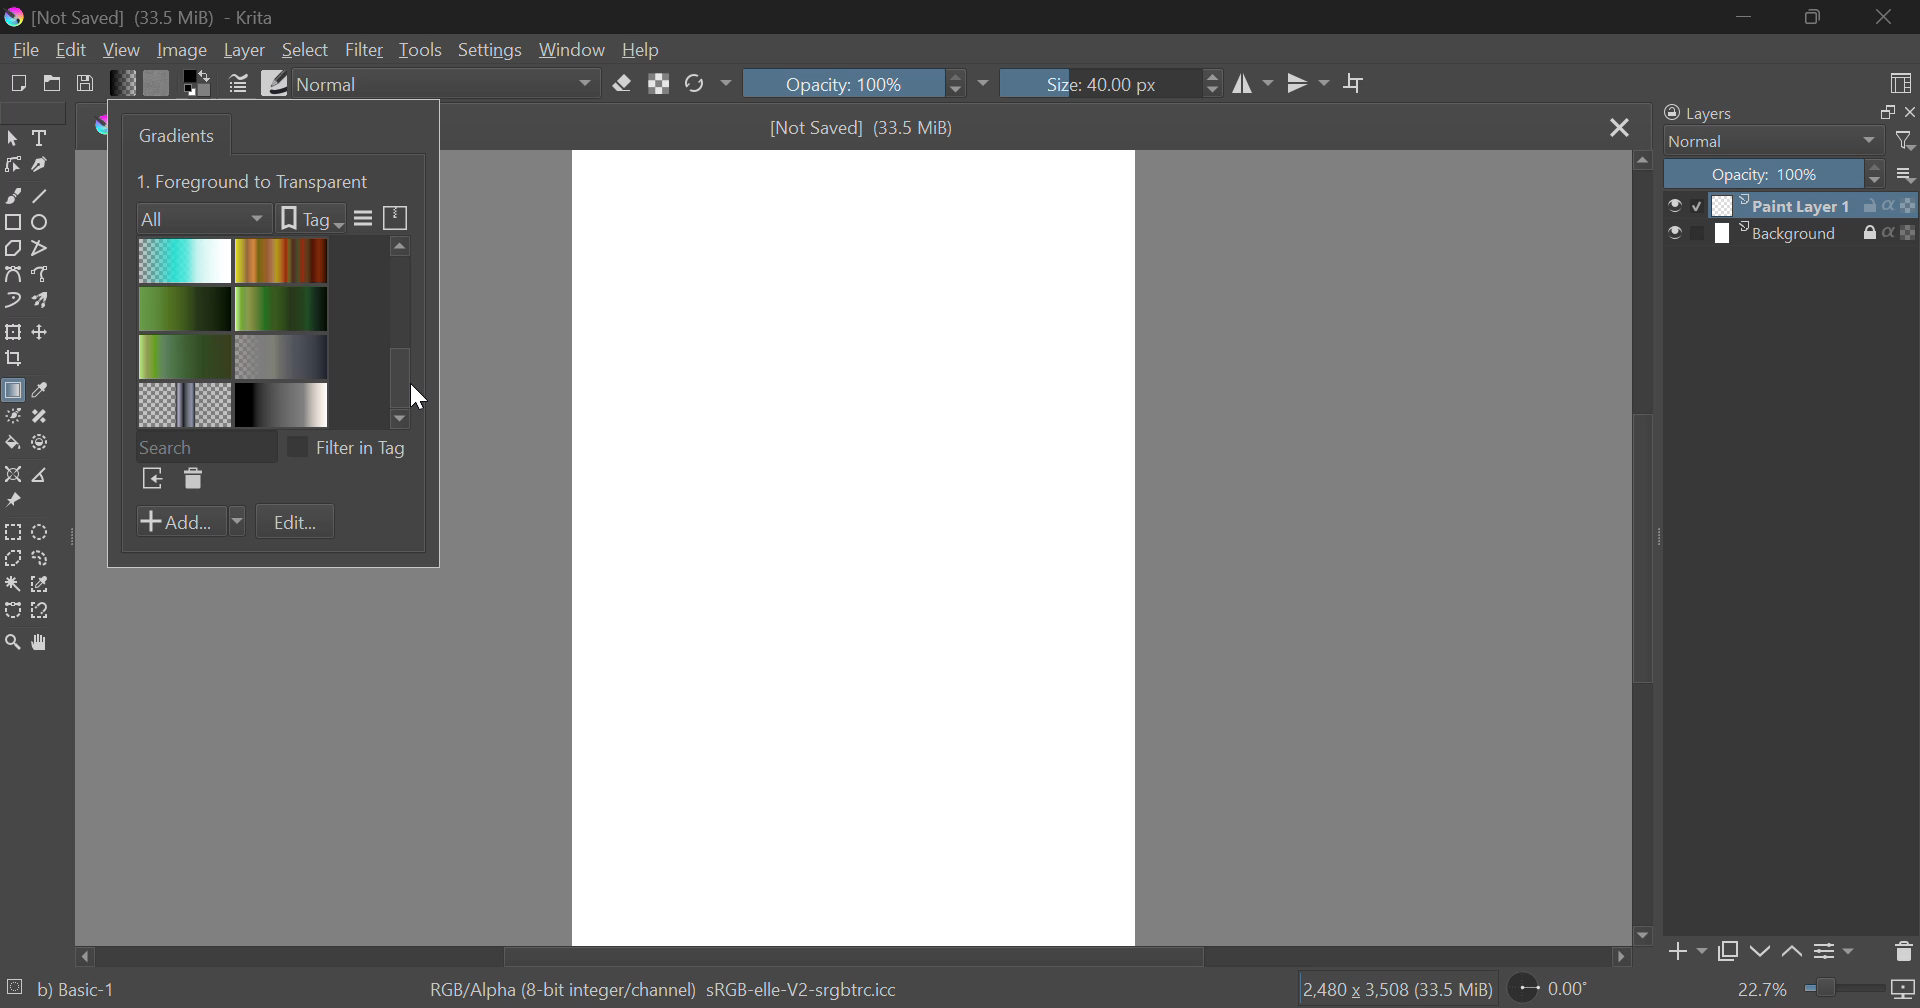  Describe the element at coordinates (1874, 233) in the screenshot. I see `lock` at that location.